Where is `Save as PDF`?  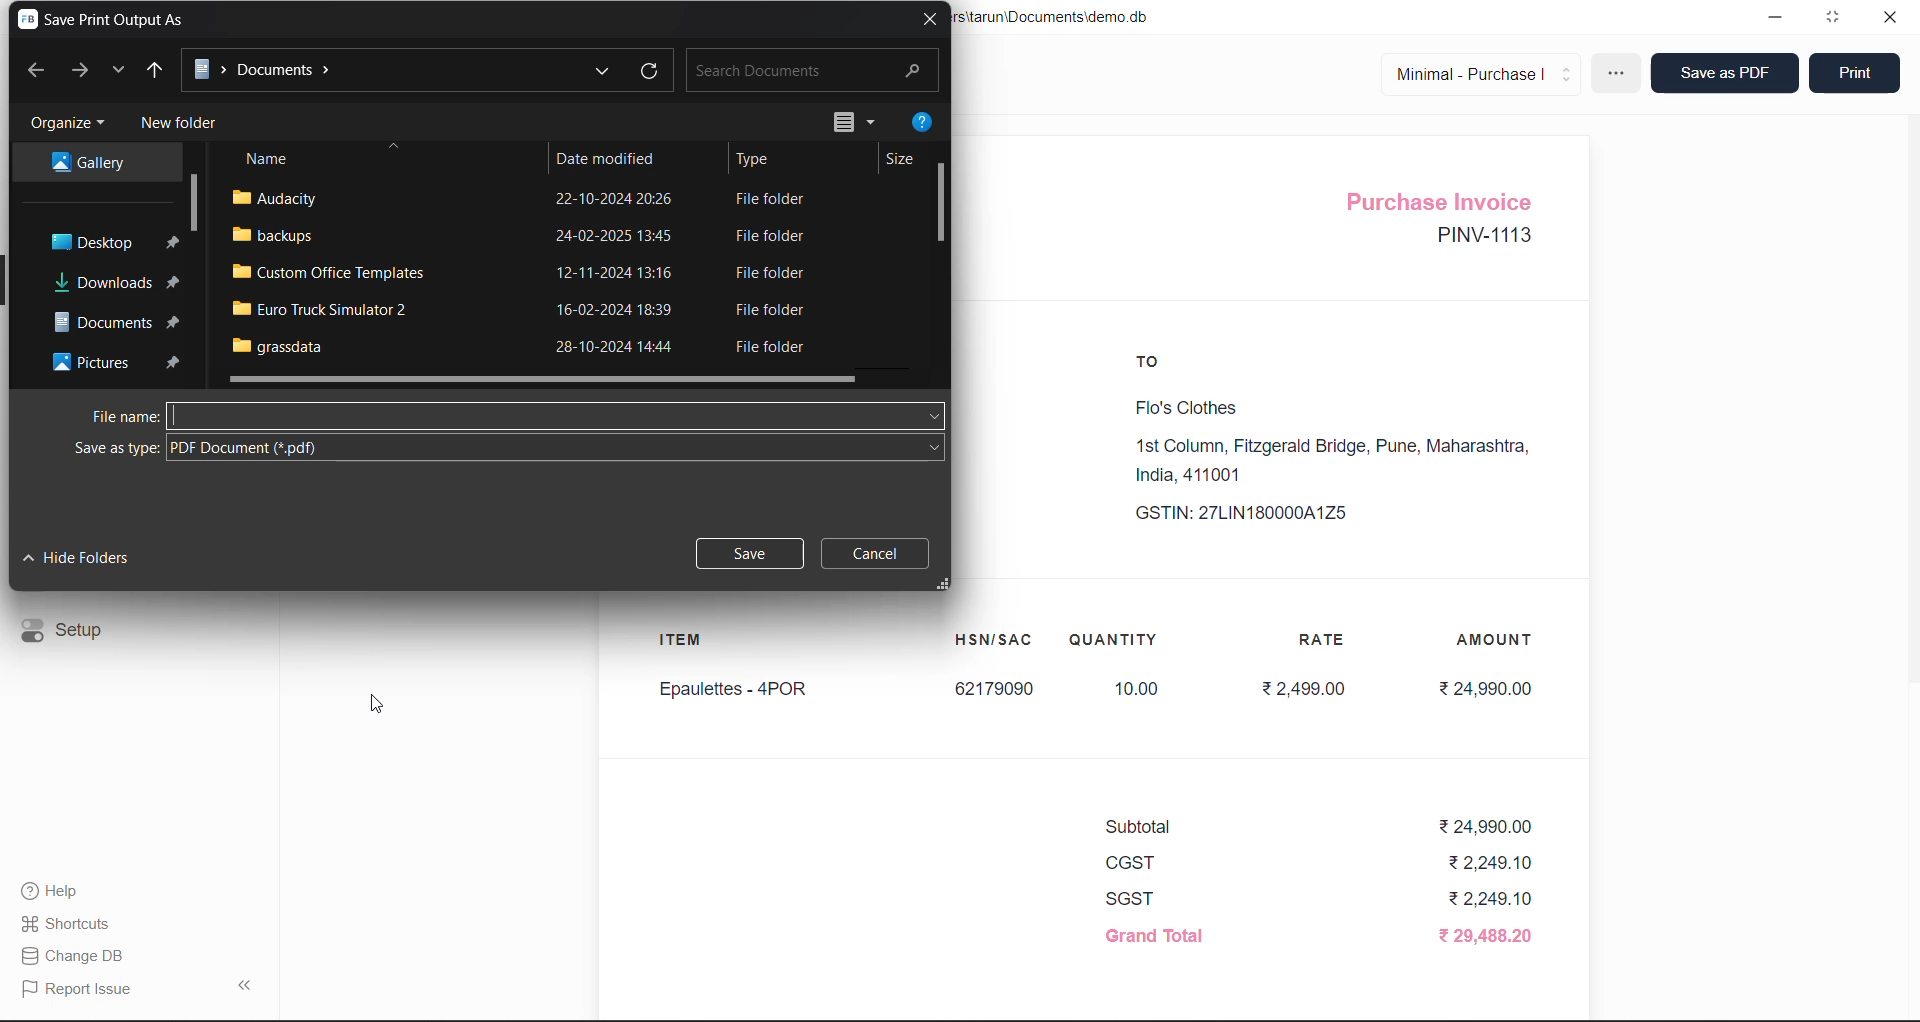 Save as PDF is located at coordinates (1726, 72).